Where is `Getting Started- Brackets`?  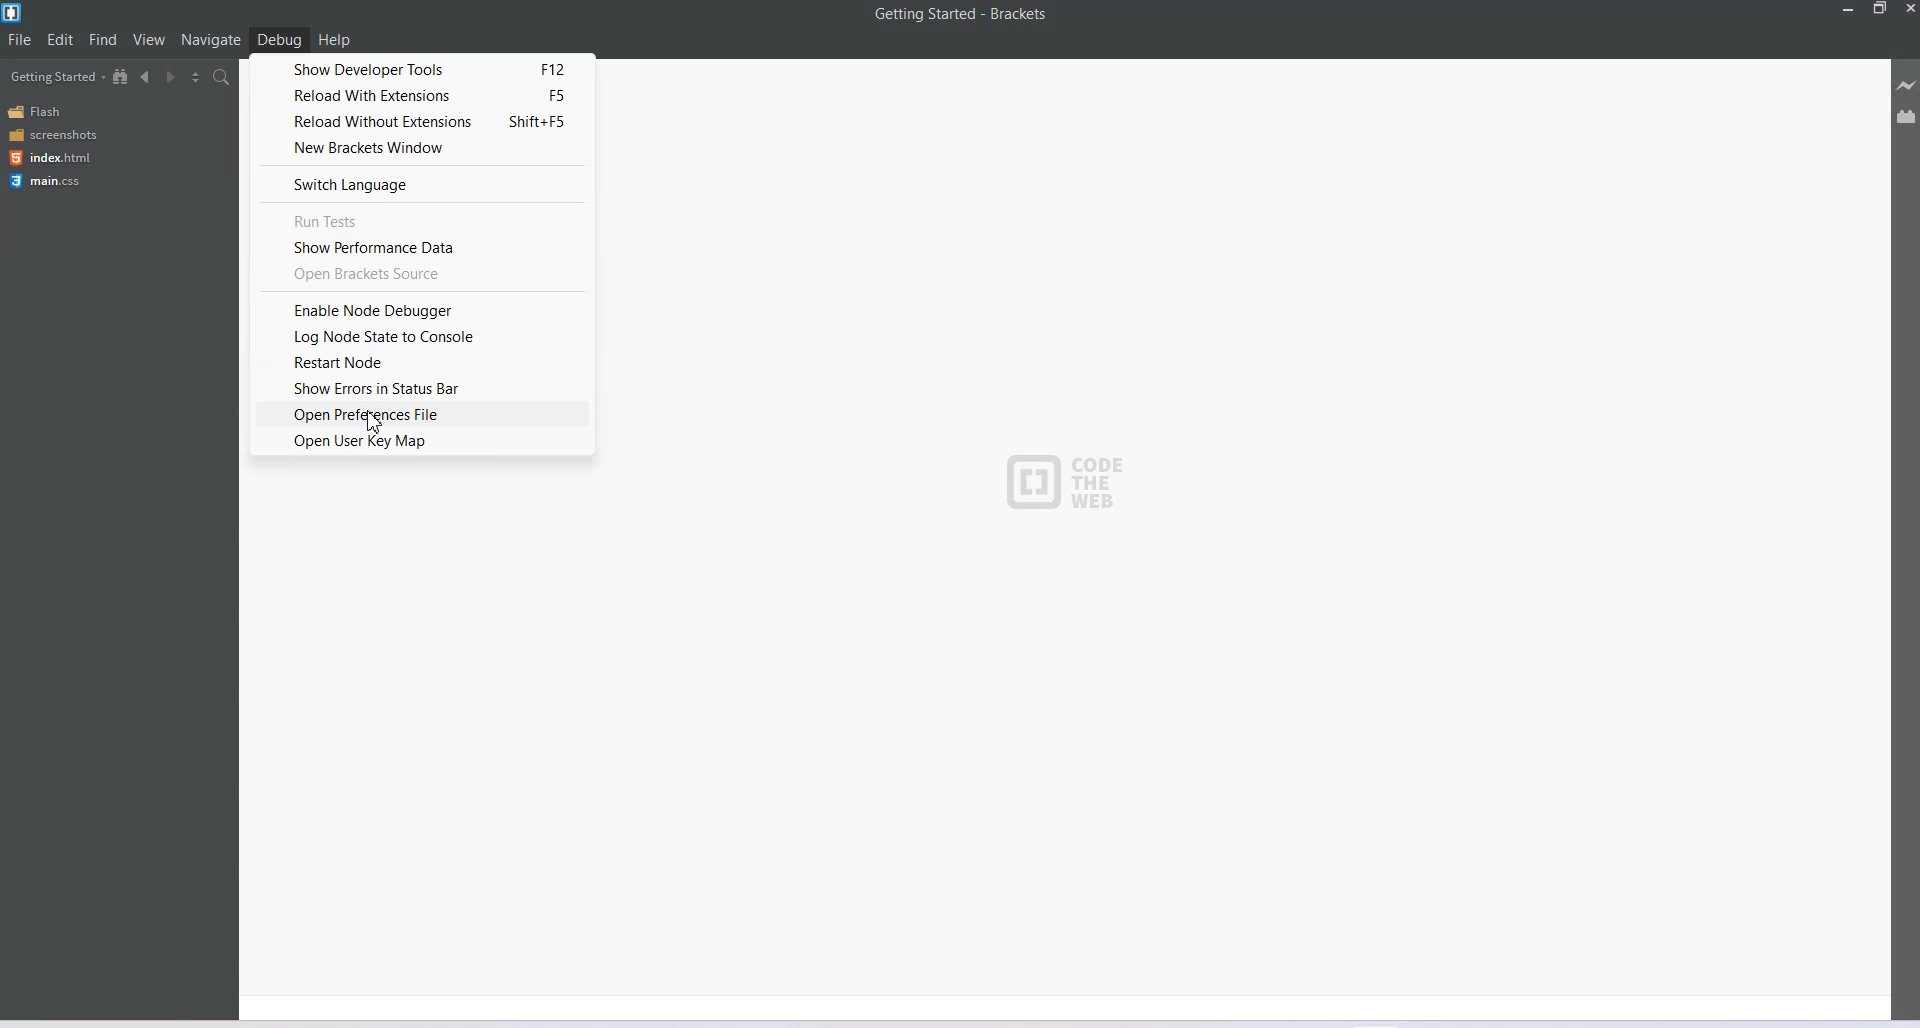
Getting Started- Brackets is located at coordinates (961, 13).